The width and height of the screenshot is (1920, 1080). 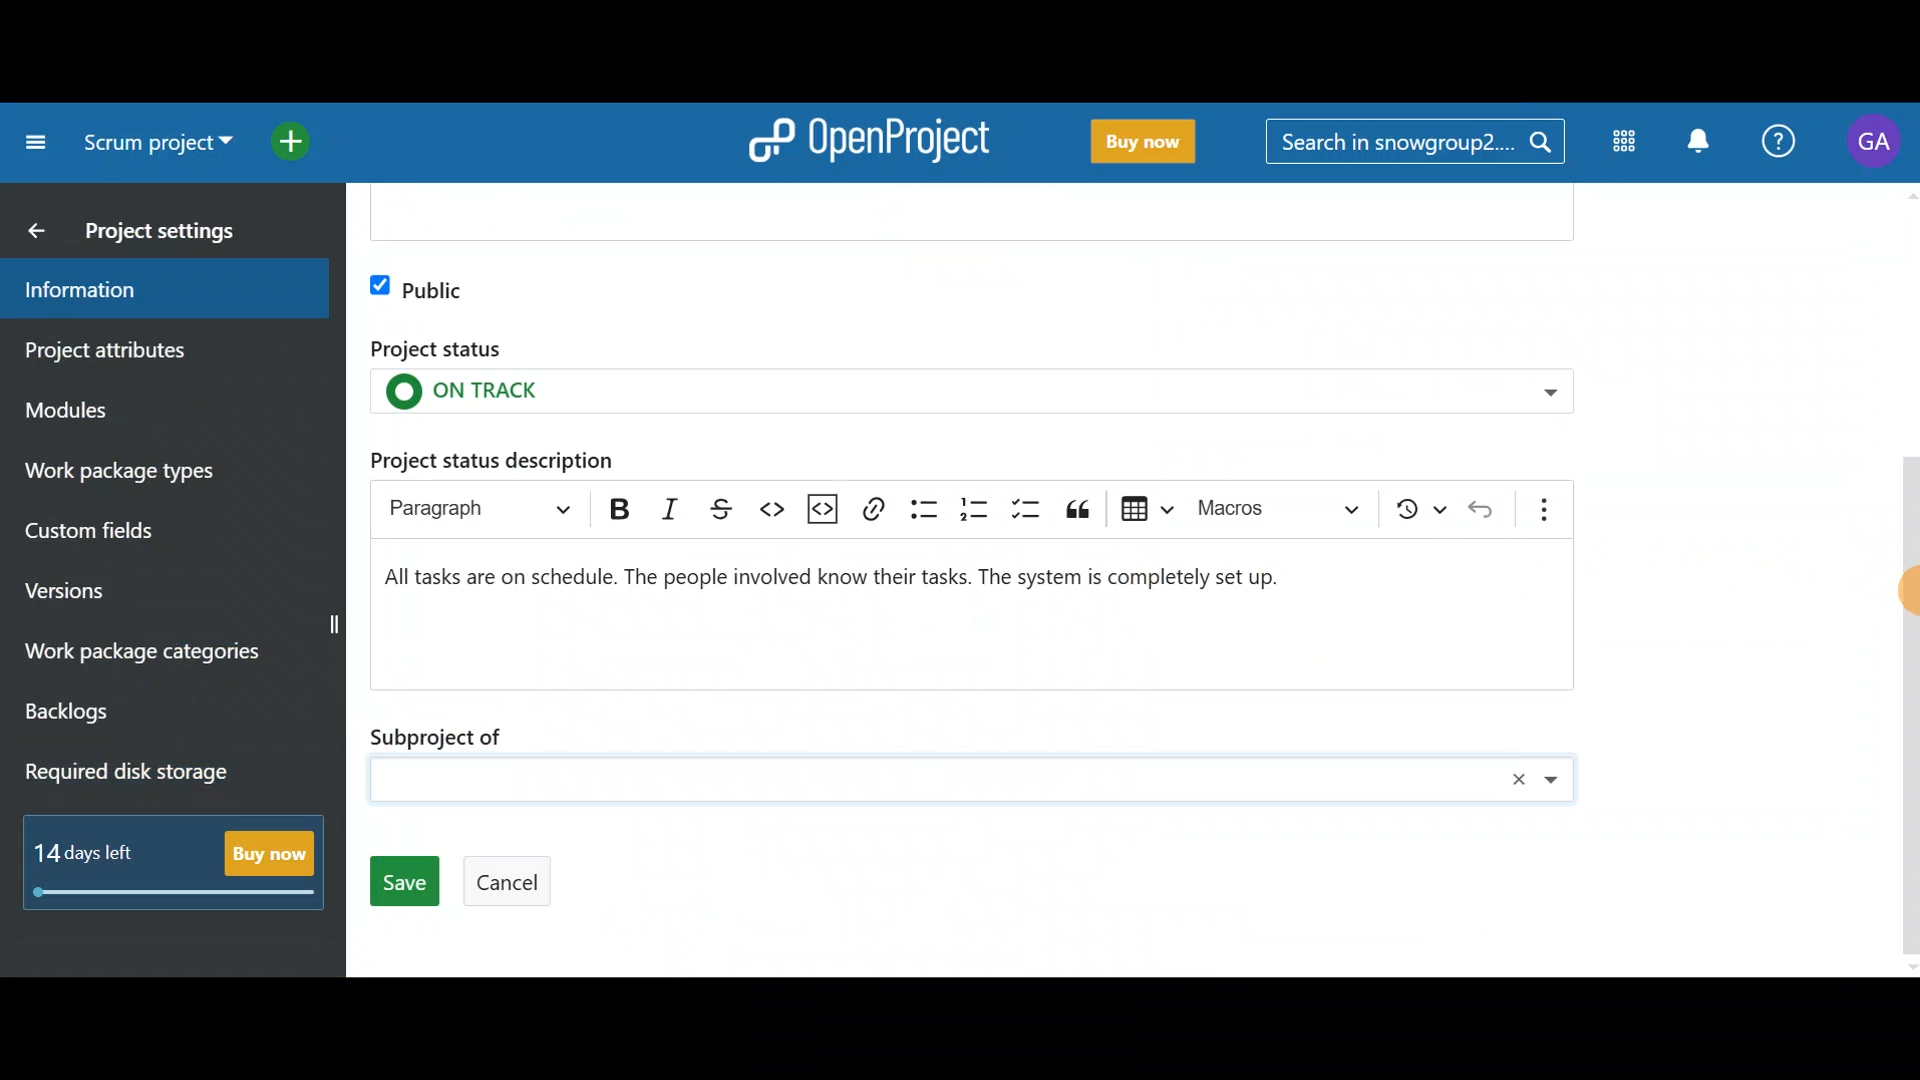 What do you see at coordinates (1620, 146) in the screenshot?
I see `Modules` at bounding box center [1620, 146].